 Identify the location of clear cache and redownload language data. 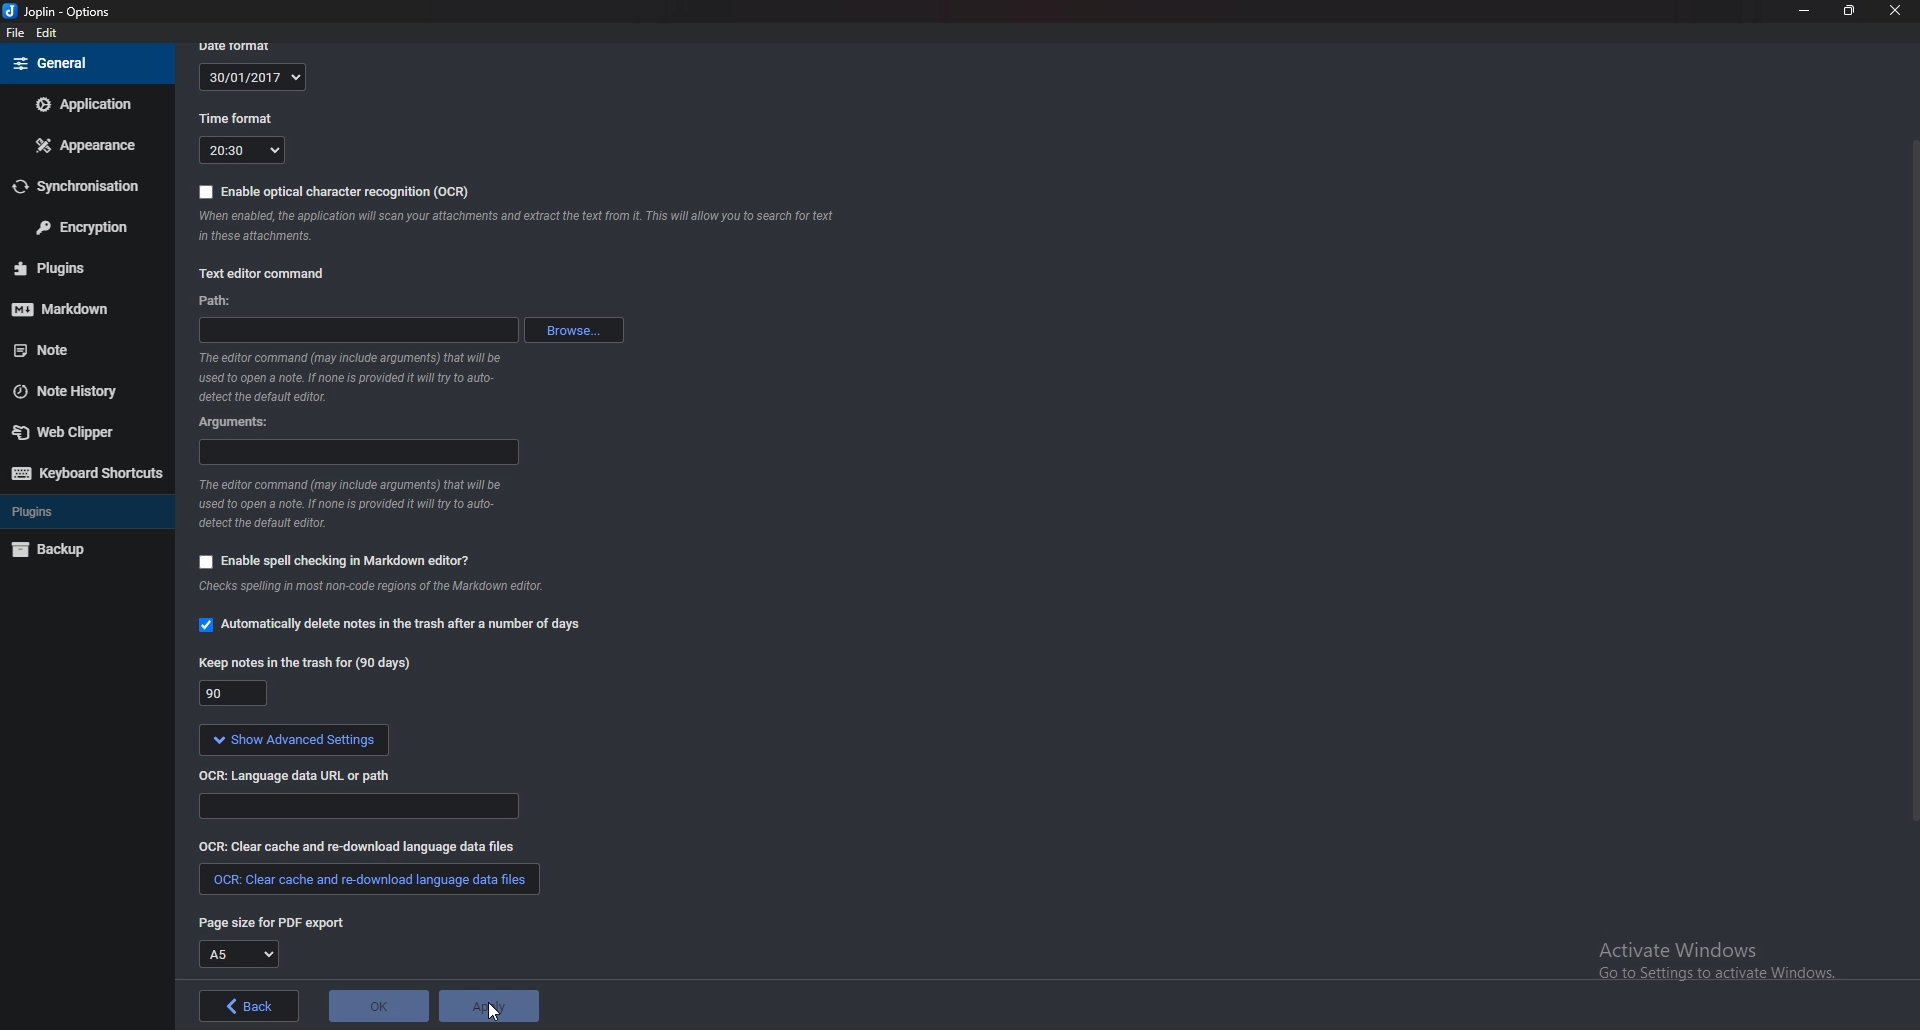
(371, 878).